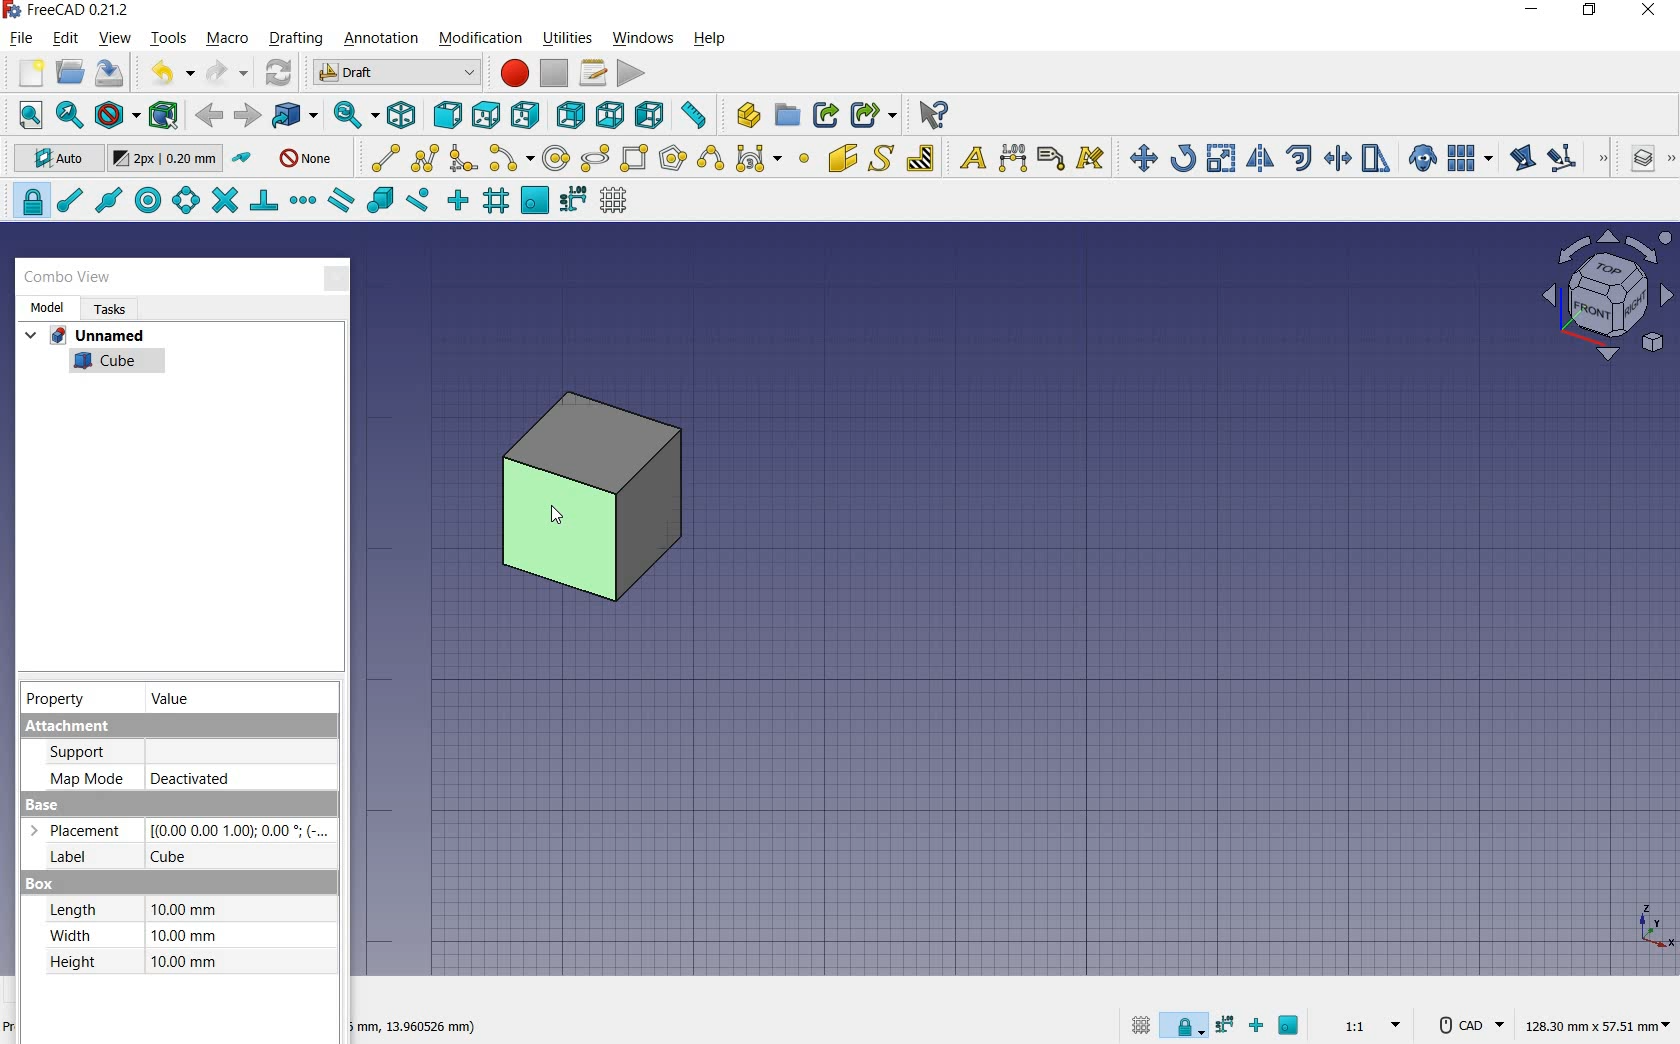 The width and height of the screenshot is (1680, 1044). Describe the element at coordinates (873, 115) in the screenshot. I see `make sub link` at that location.